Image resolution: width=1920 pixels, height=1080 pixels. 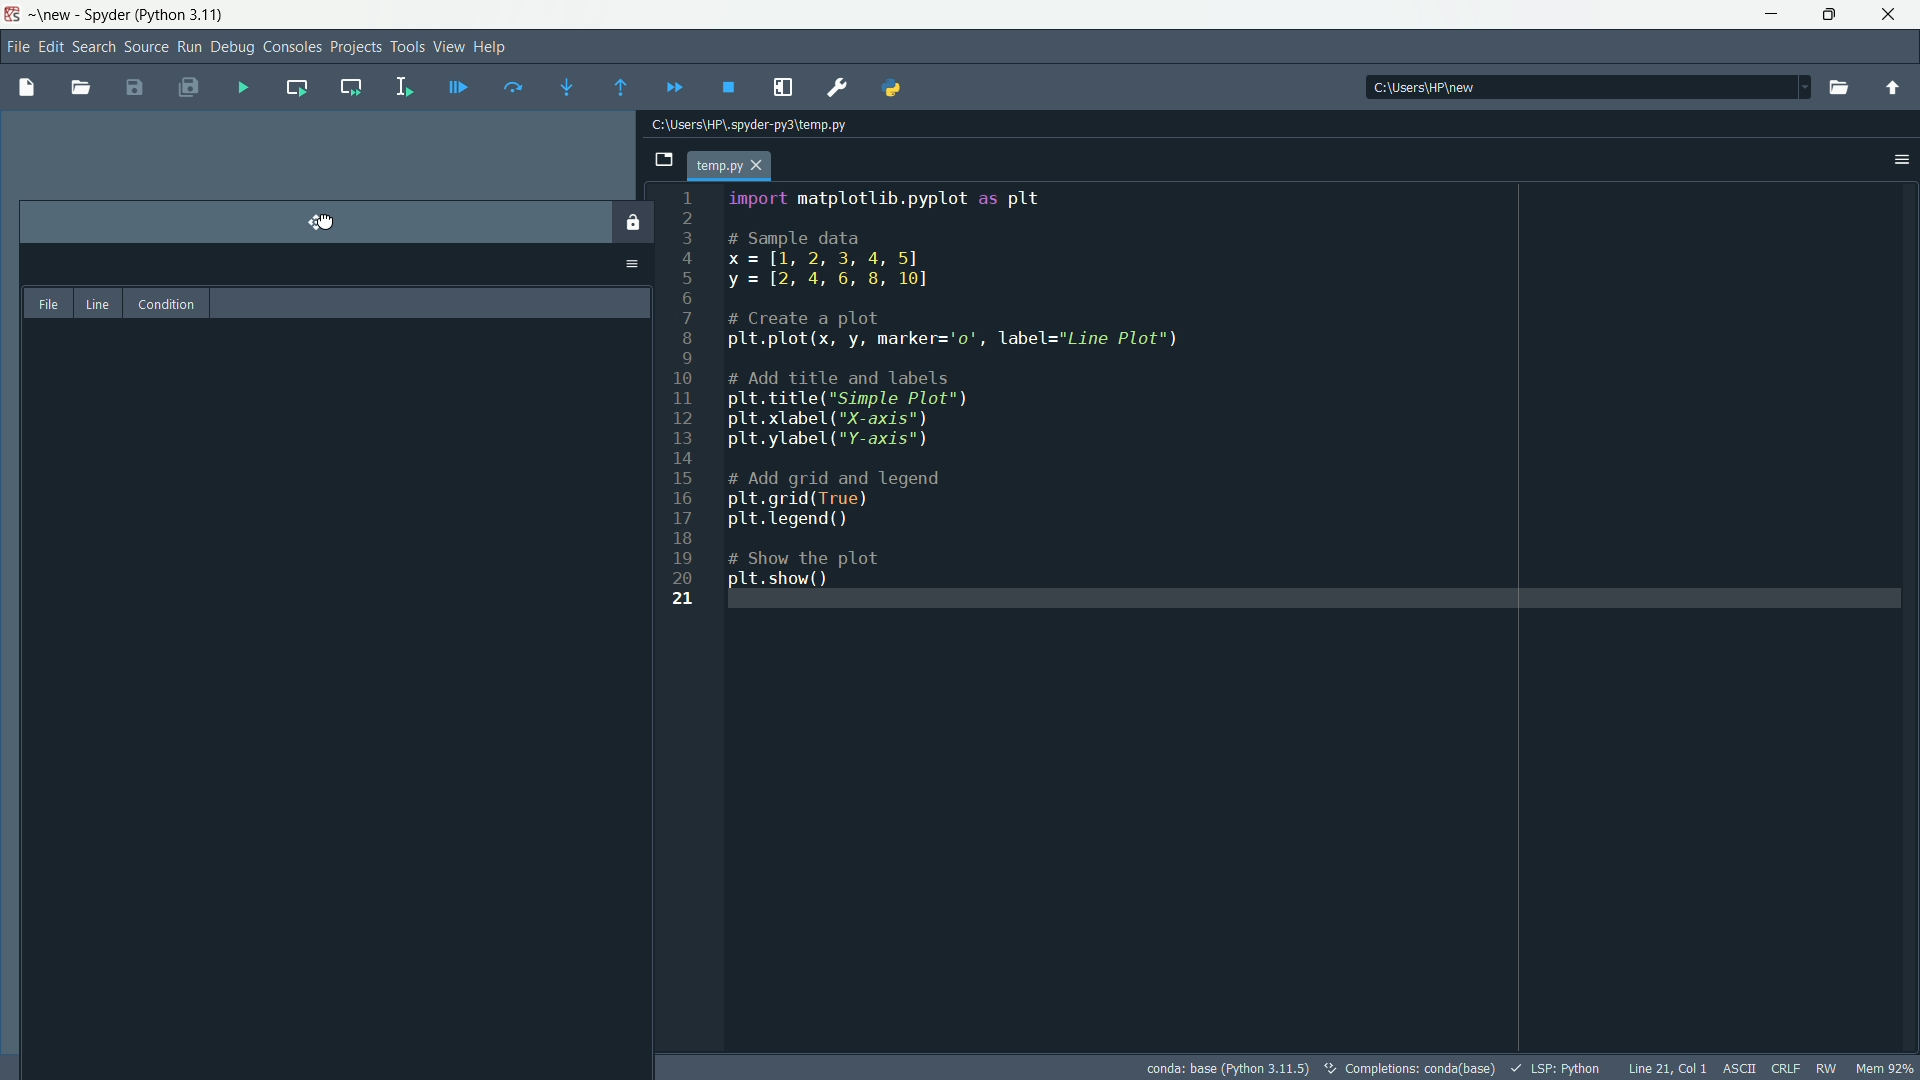 What do you see at coordinates (1900, 162) in the screenshot?
I see `sidebar menu` at bounding box center [1900, 162].